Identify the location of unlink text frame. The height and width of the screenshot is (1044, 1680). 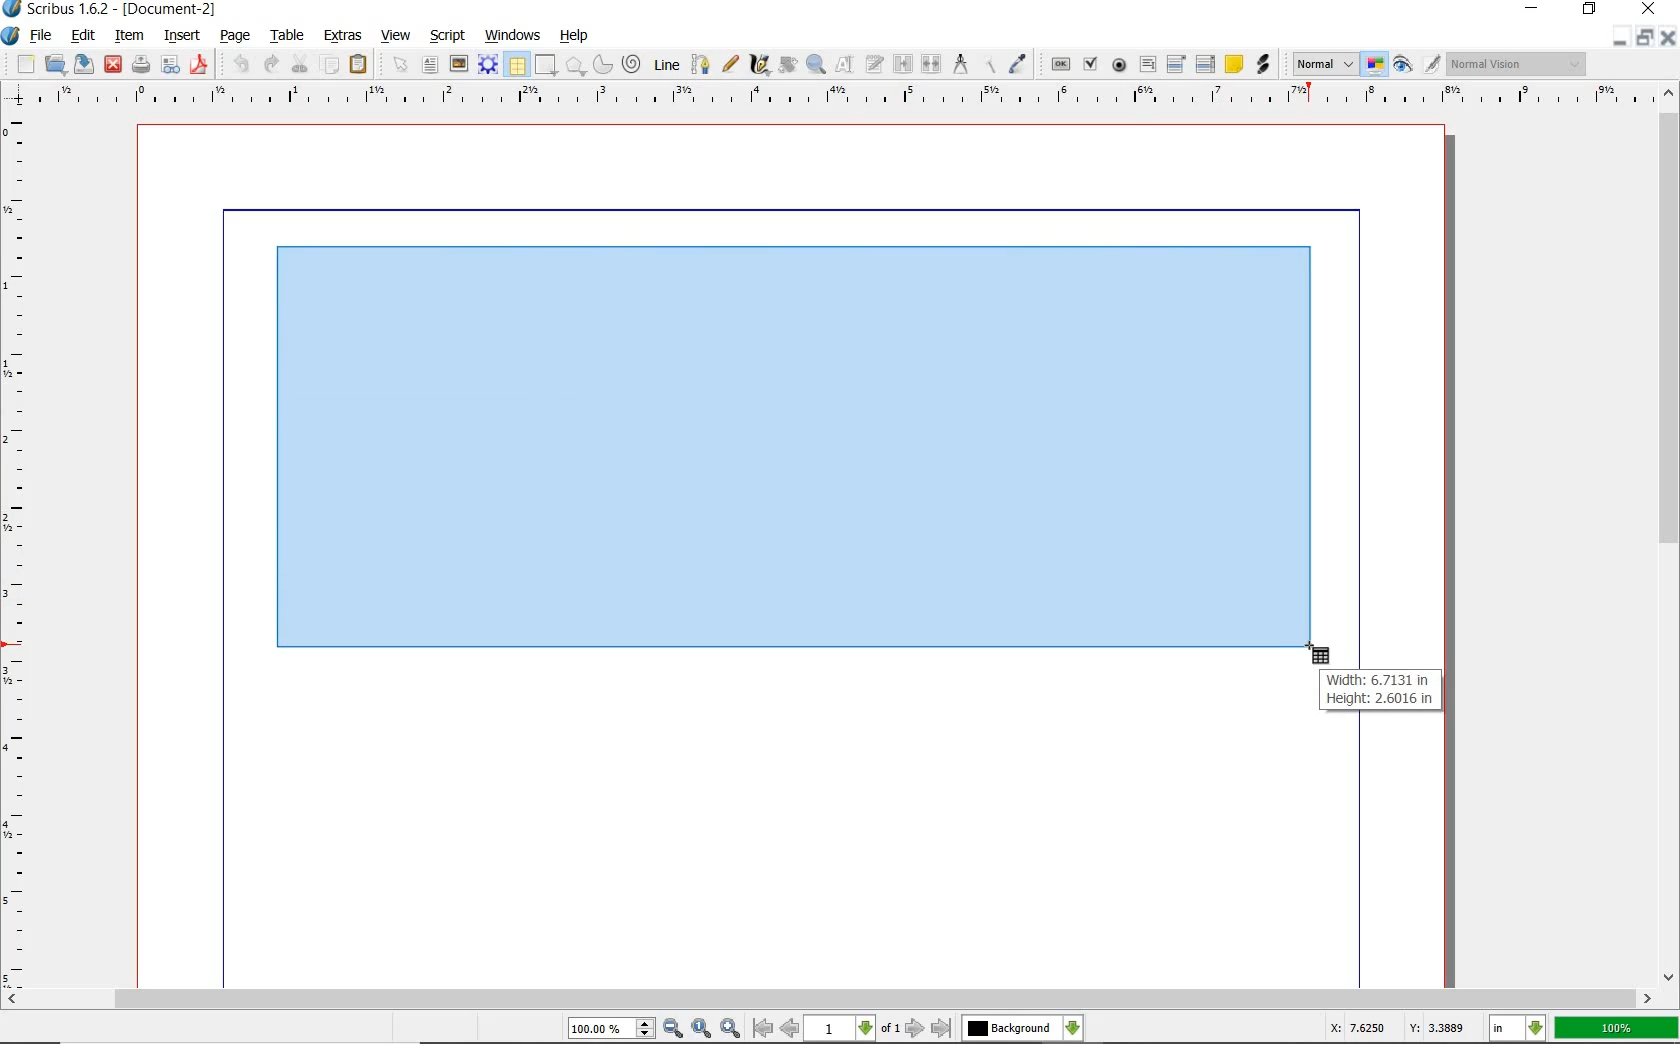
(928, 65).